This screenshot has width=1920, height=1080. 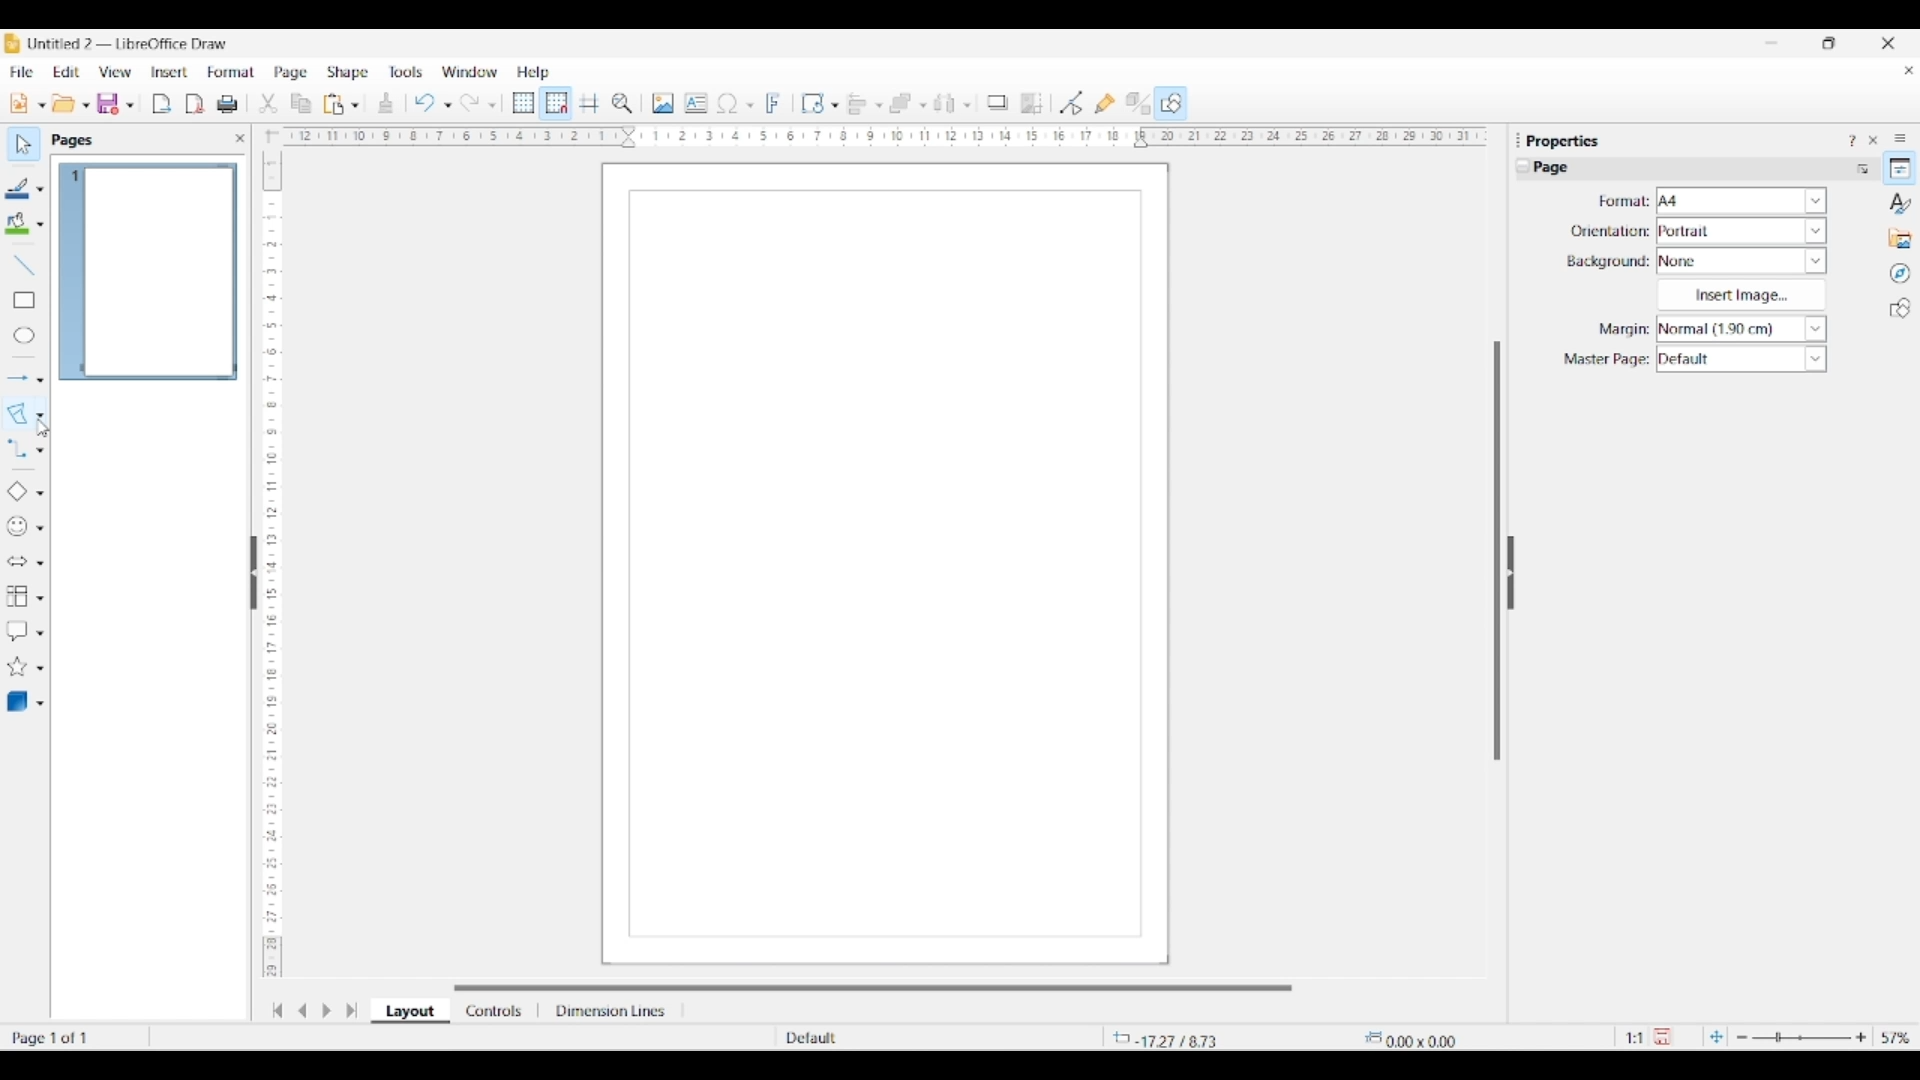 What do you see at coordinates (663, 103) in the screenshot?
I see `Insert image` at bounding box center [663, 103].